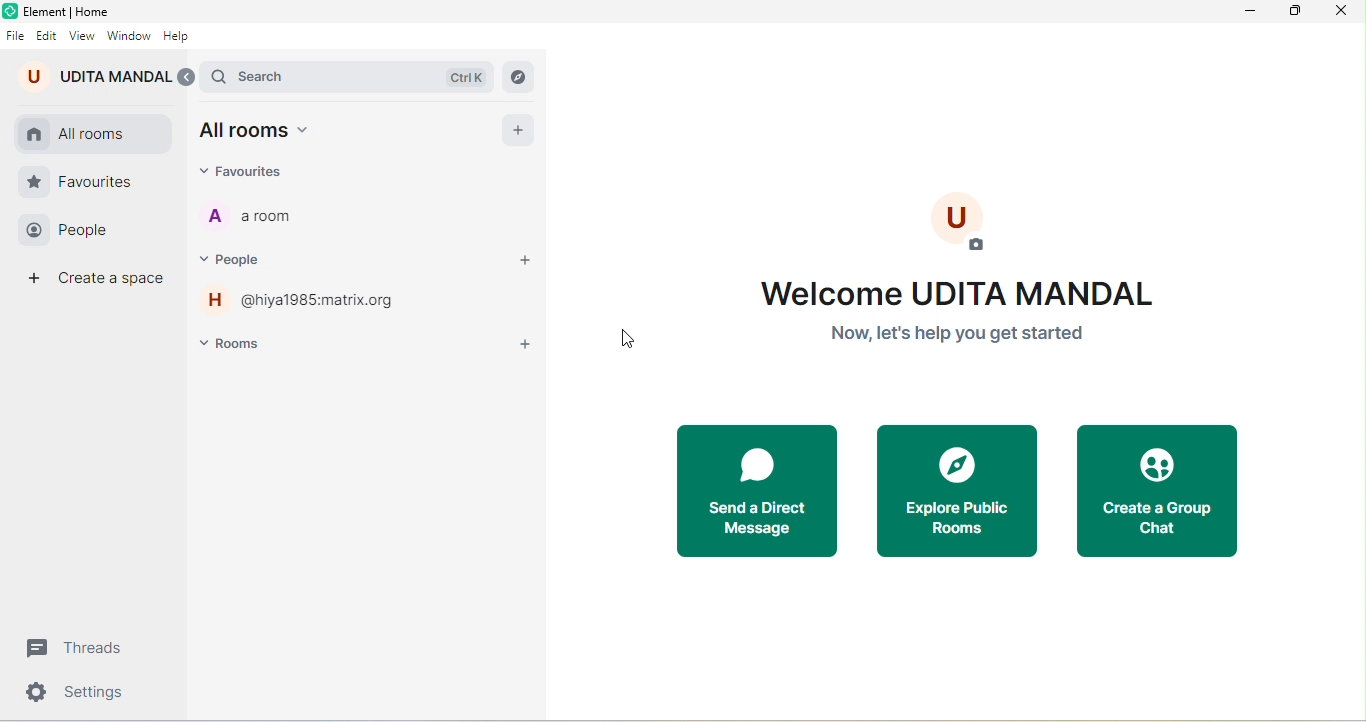 Image resolution: width=1366 pixels, height=722 pixels. What do you see at coordinates (628, 339) in the screenshot?
I see `cursor` at bounding box center [628, 339].